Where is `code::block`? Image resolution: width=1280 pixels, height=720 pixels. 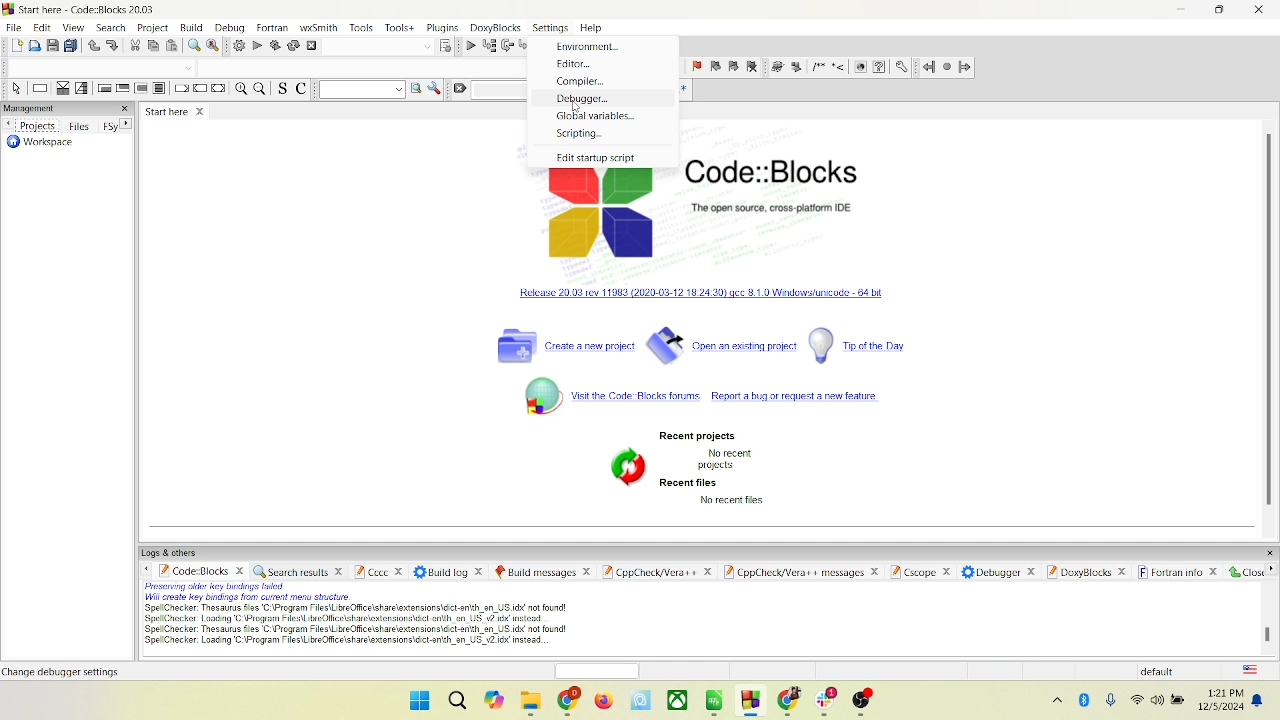 code::block is located at coordinates (90, 11).